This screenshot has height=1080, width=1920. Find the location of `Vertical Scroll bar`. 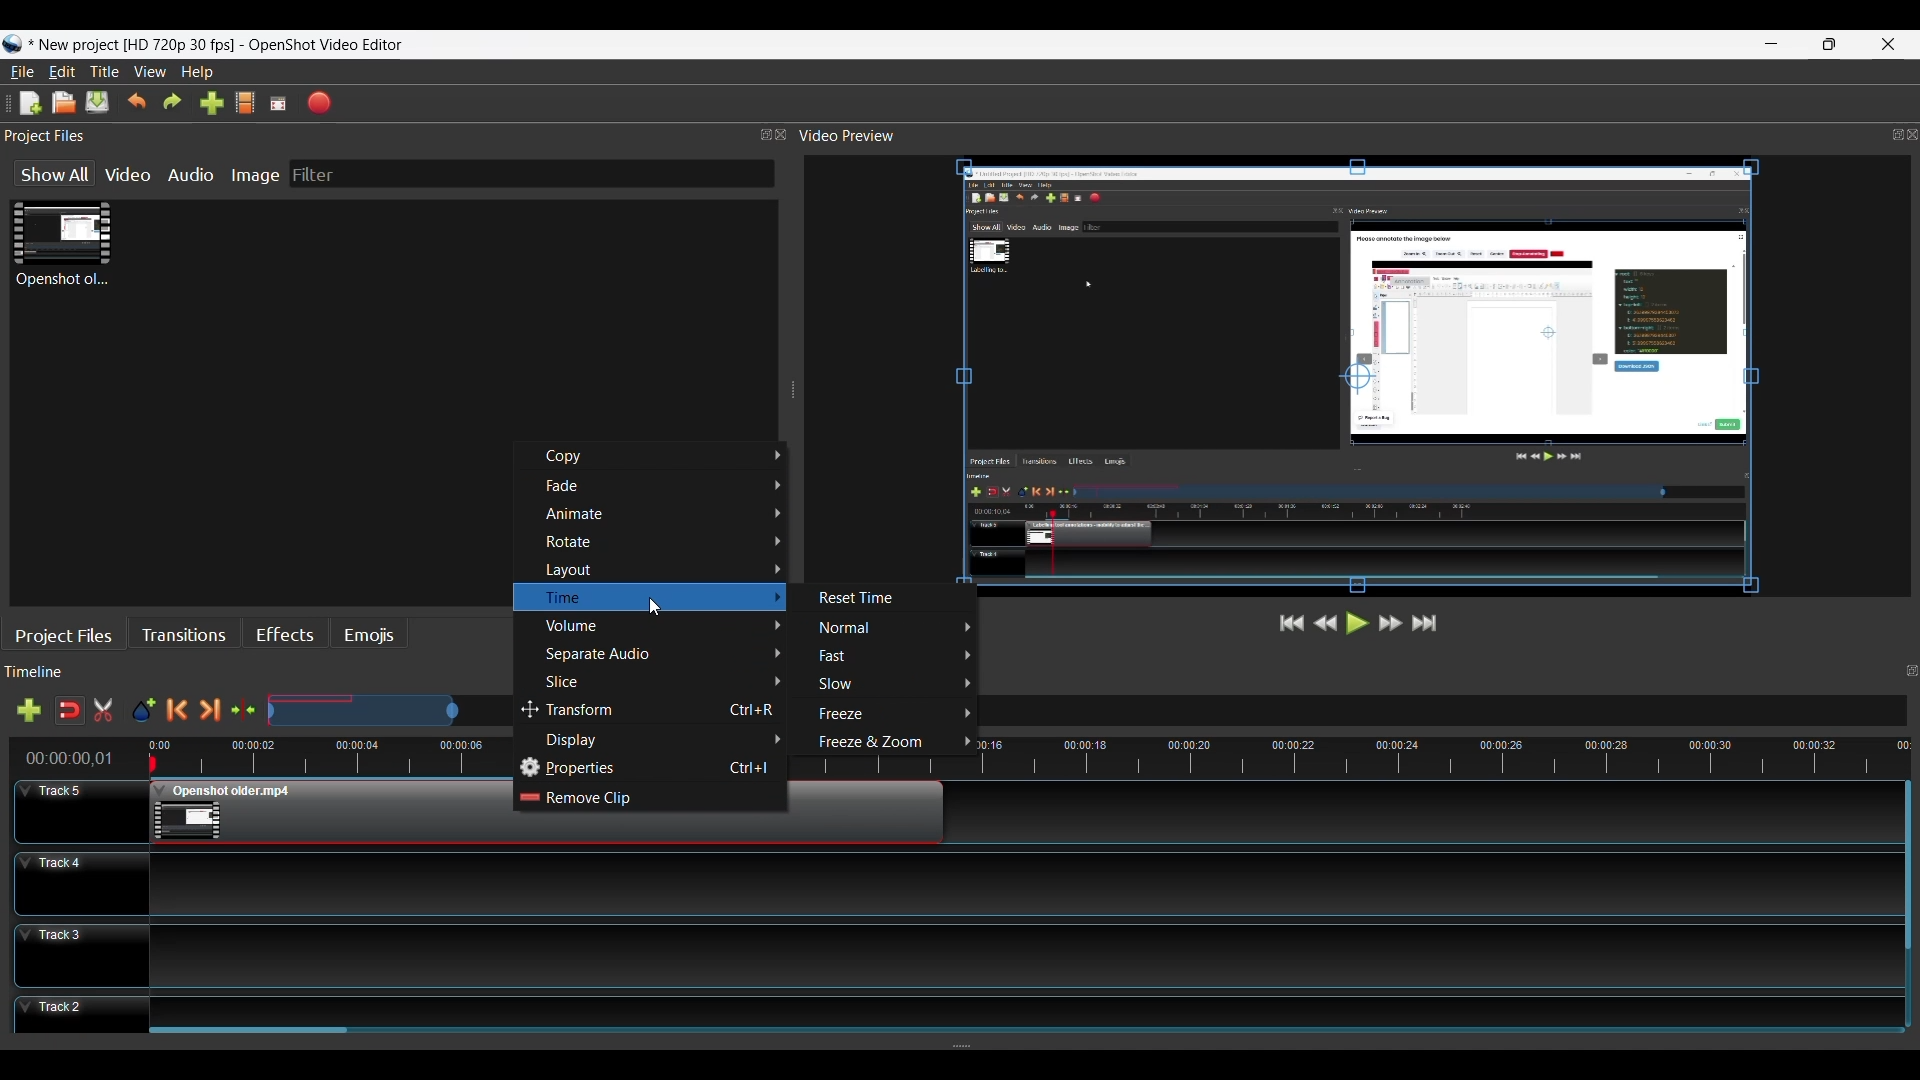

Vertical Scroll bar is located at coordinates (1907, 867).